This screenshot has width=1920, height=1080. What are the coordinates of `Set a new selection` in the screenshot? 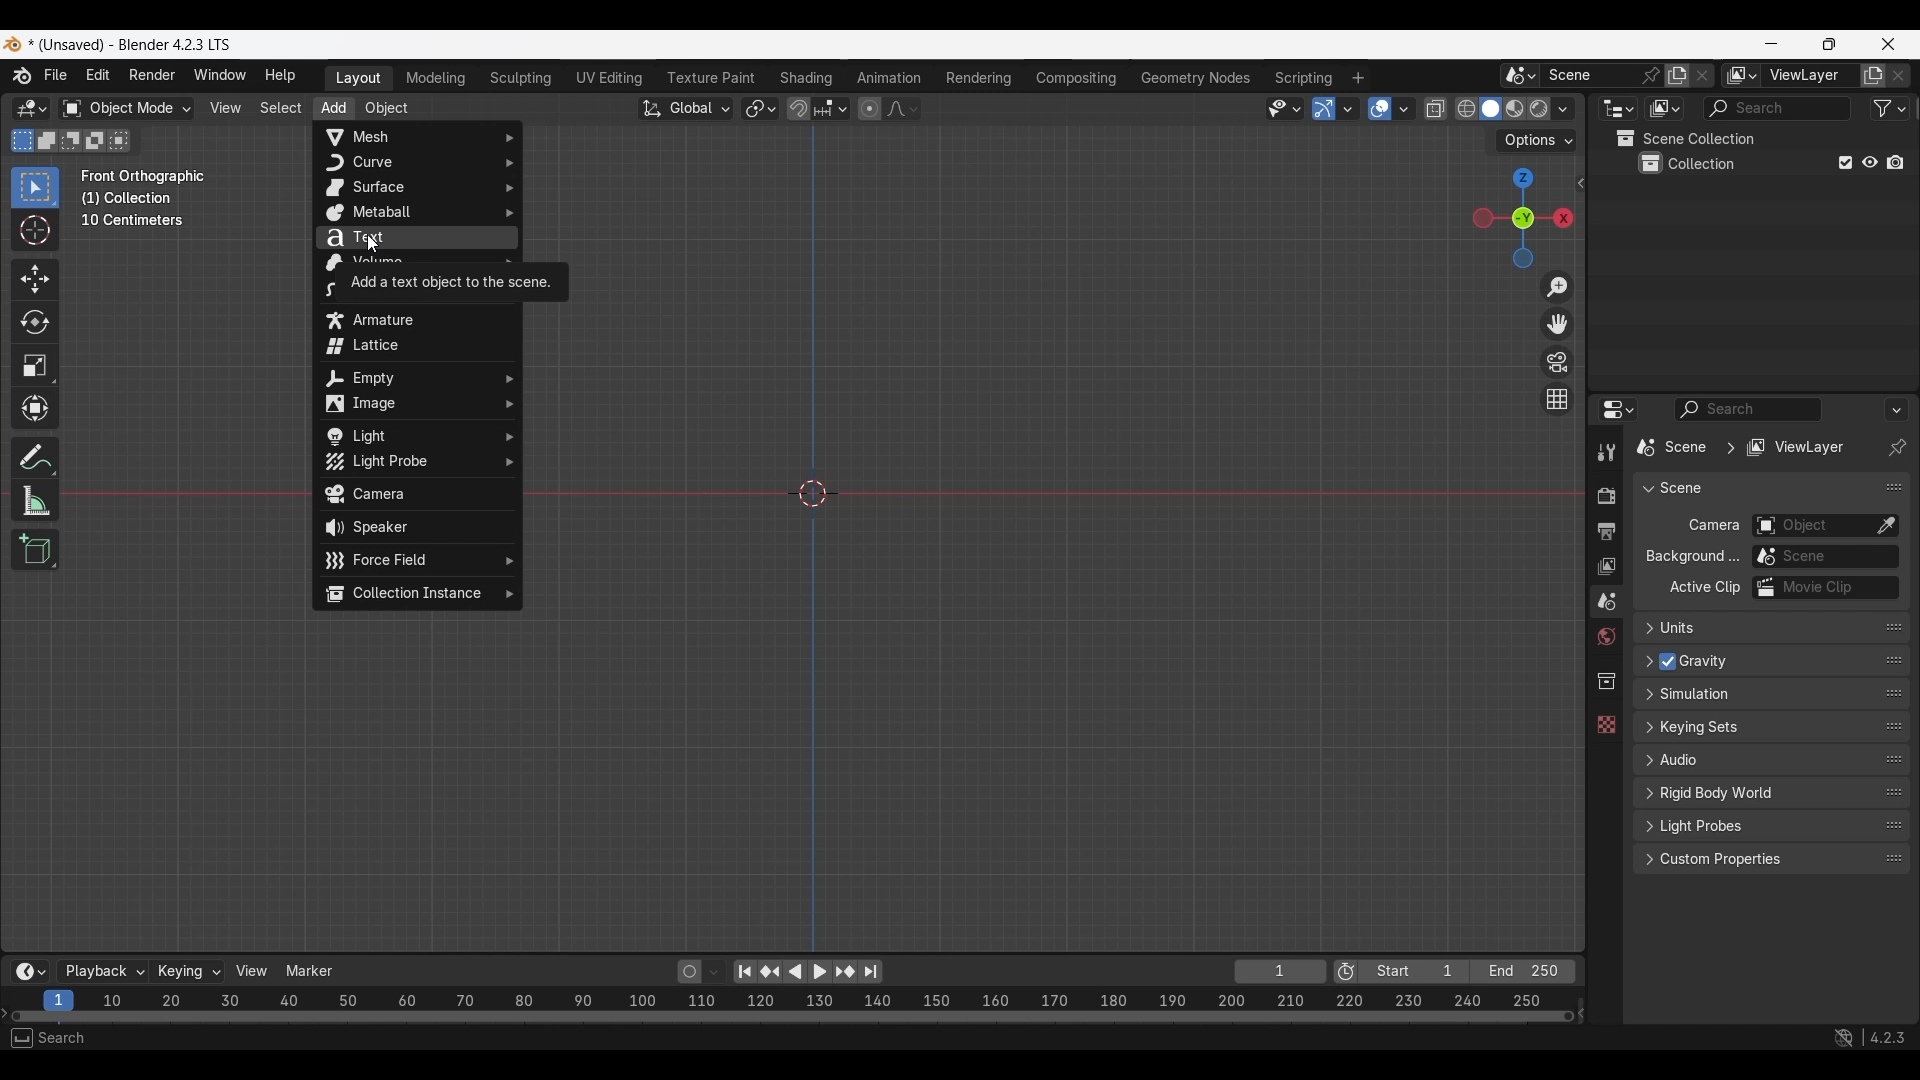 It's located at (23, 140).